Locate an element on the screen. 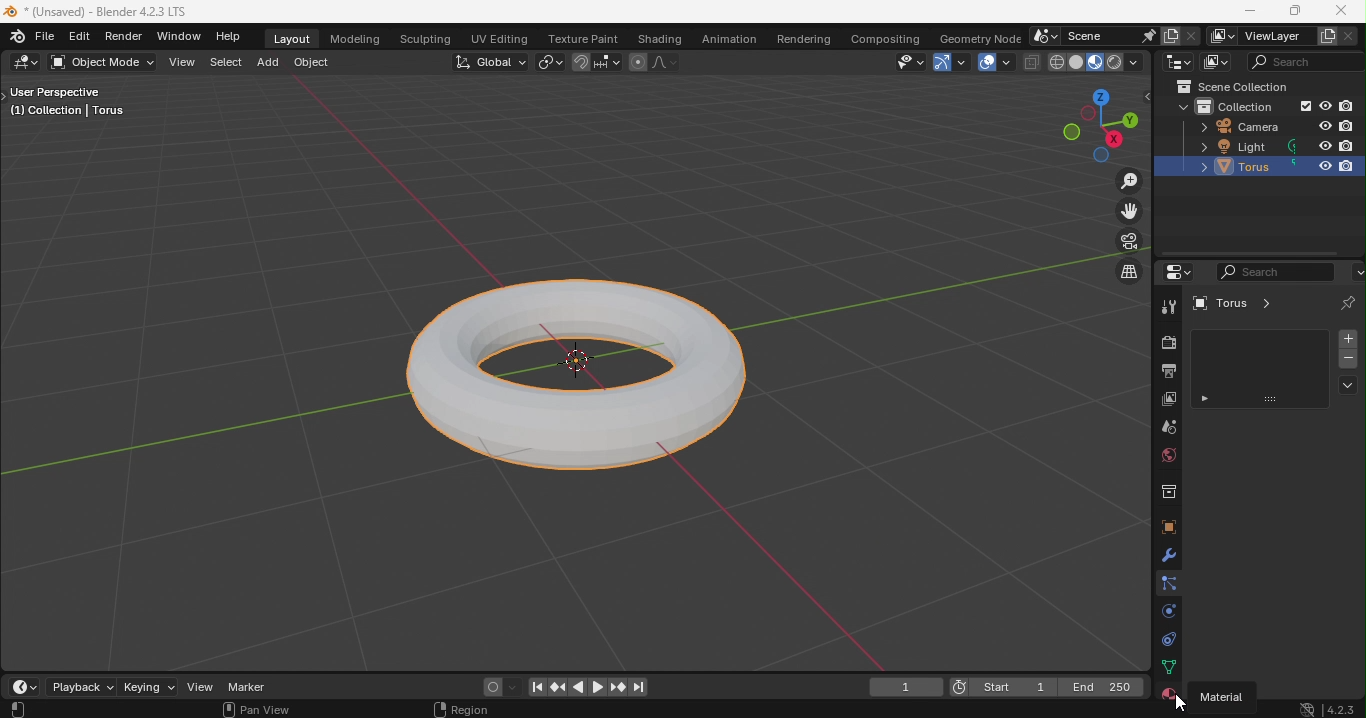 Image resolution: width=1366 pixels, height=718 pixels. Render is located at coordinates (125, 38).